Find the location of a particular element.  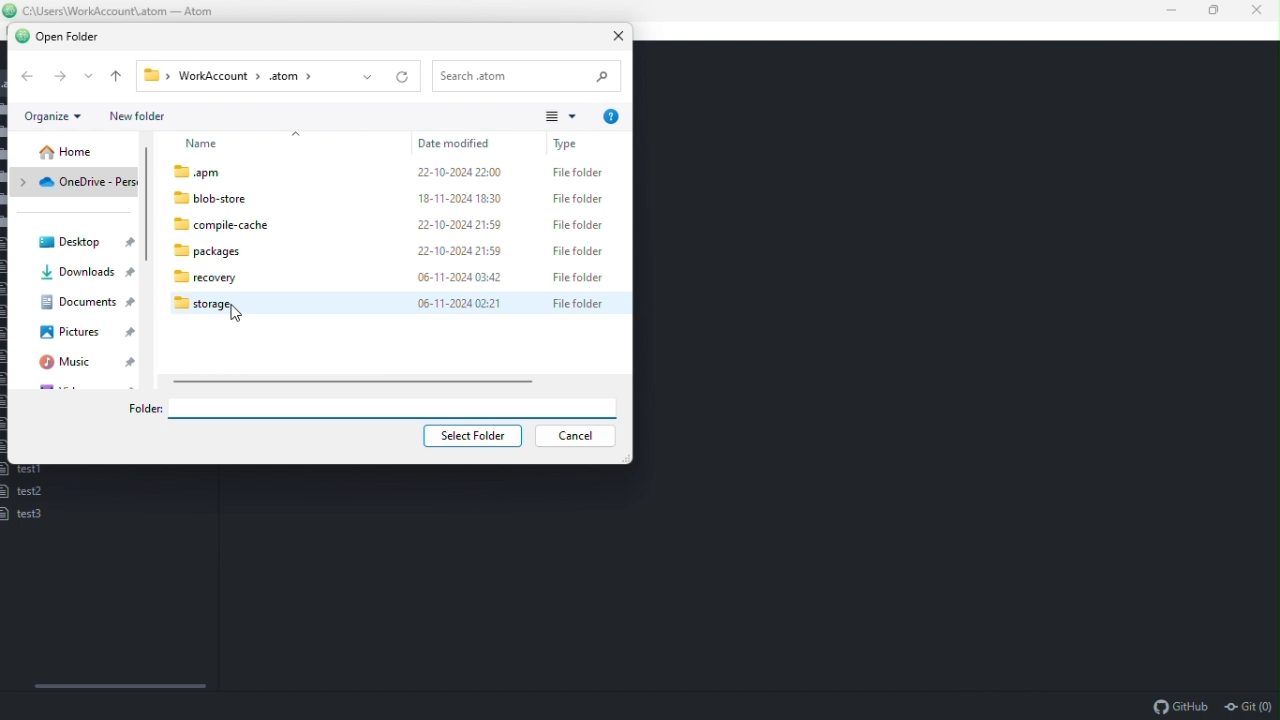

scroll bar is located at coordinates (147, 252).